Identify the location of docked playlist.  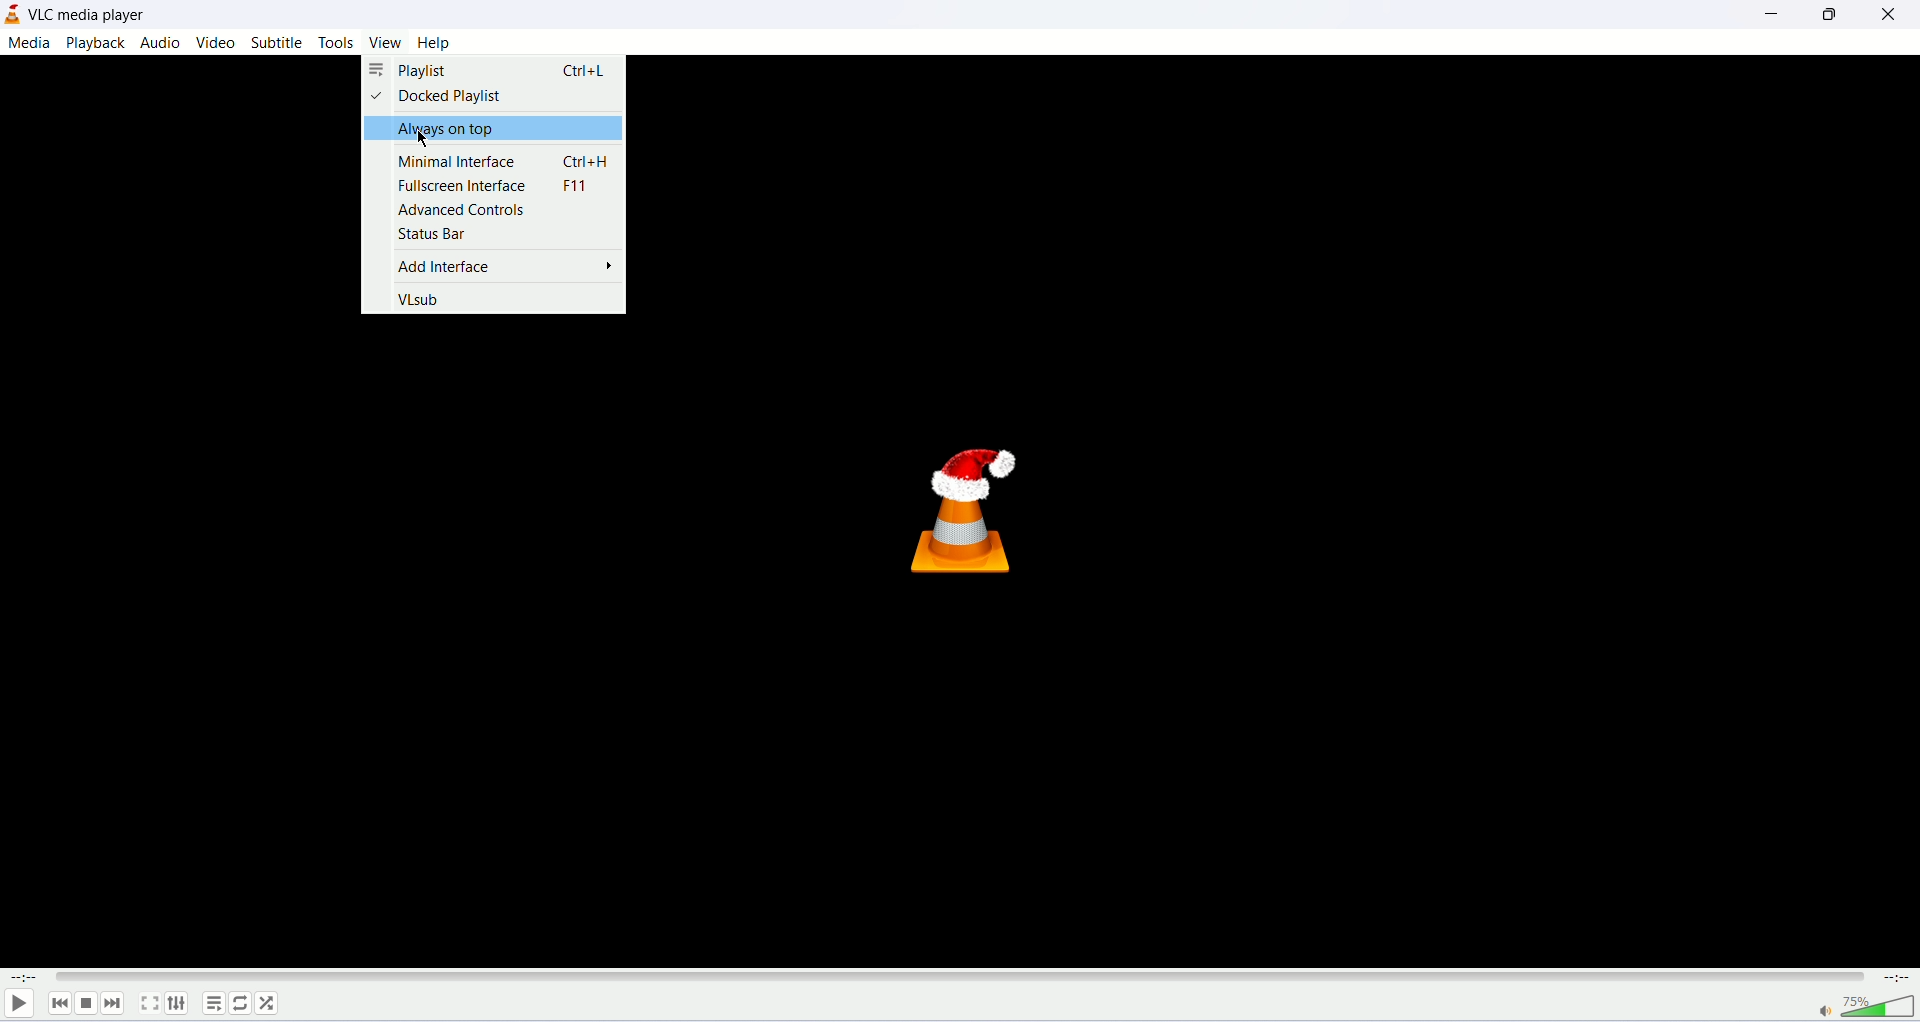
(441, 96).